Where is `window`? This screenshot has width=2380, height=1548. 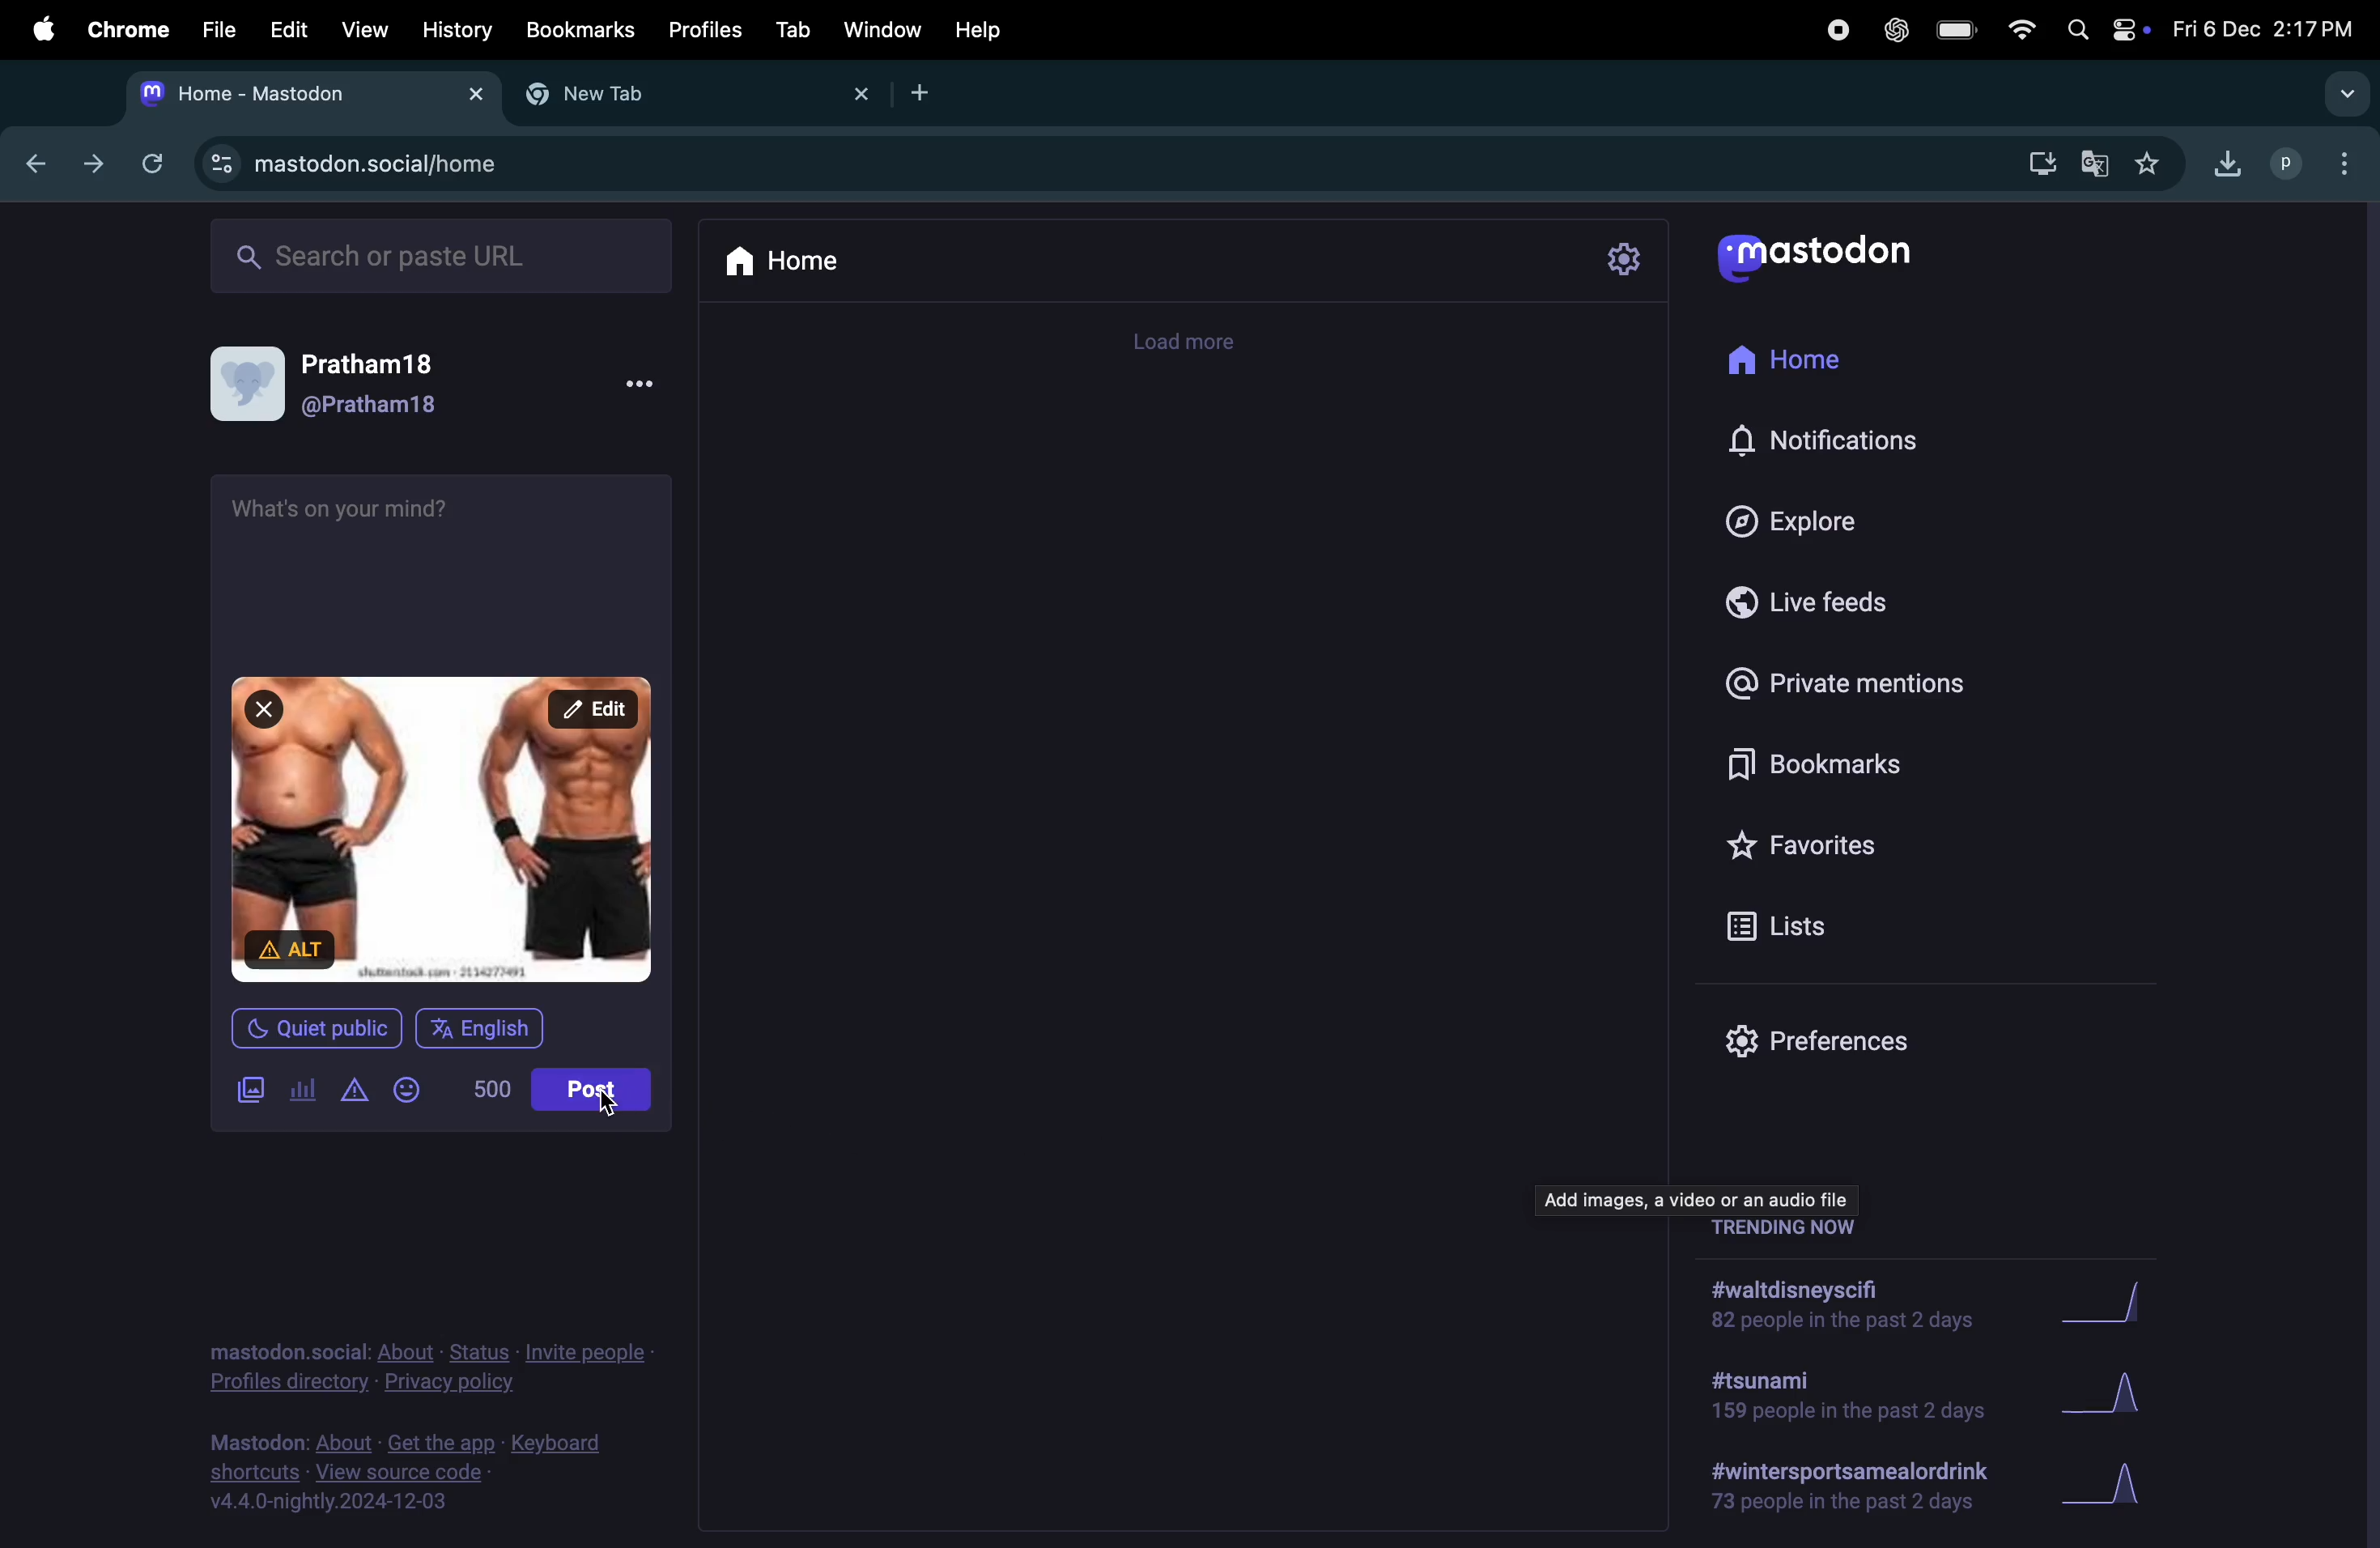
window is located at coordinates (884, 32).